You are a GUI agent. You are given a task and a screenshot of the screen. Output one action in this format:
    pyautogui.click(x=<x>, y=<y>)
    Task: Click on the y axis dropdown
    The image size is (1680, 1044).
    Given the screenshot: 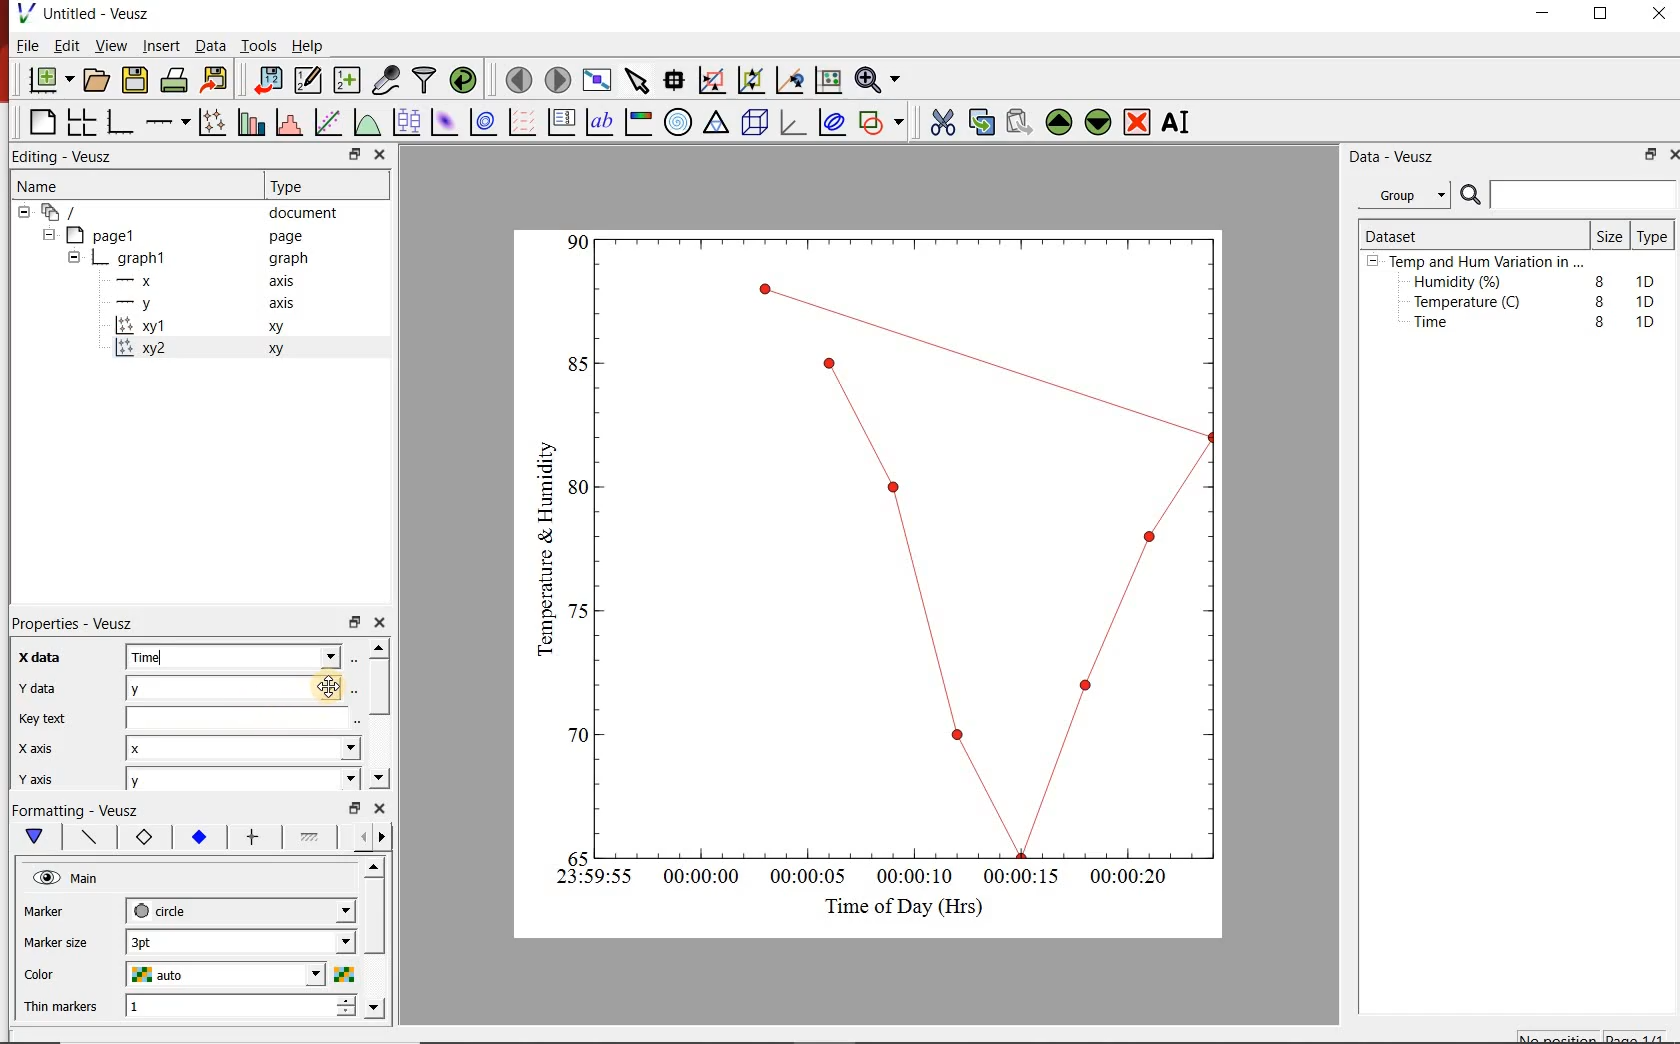 What is the action you would take?
    pyautogui.click(x=312, y=782)
    